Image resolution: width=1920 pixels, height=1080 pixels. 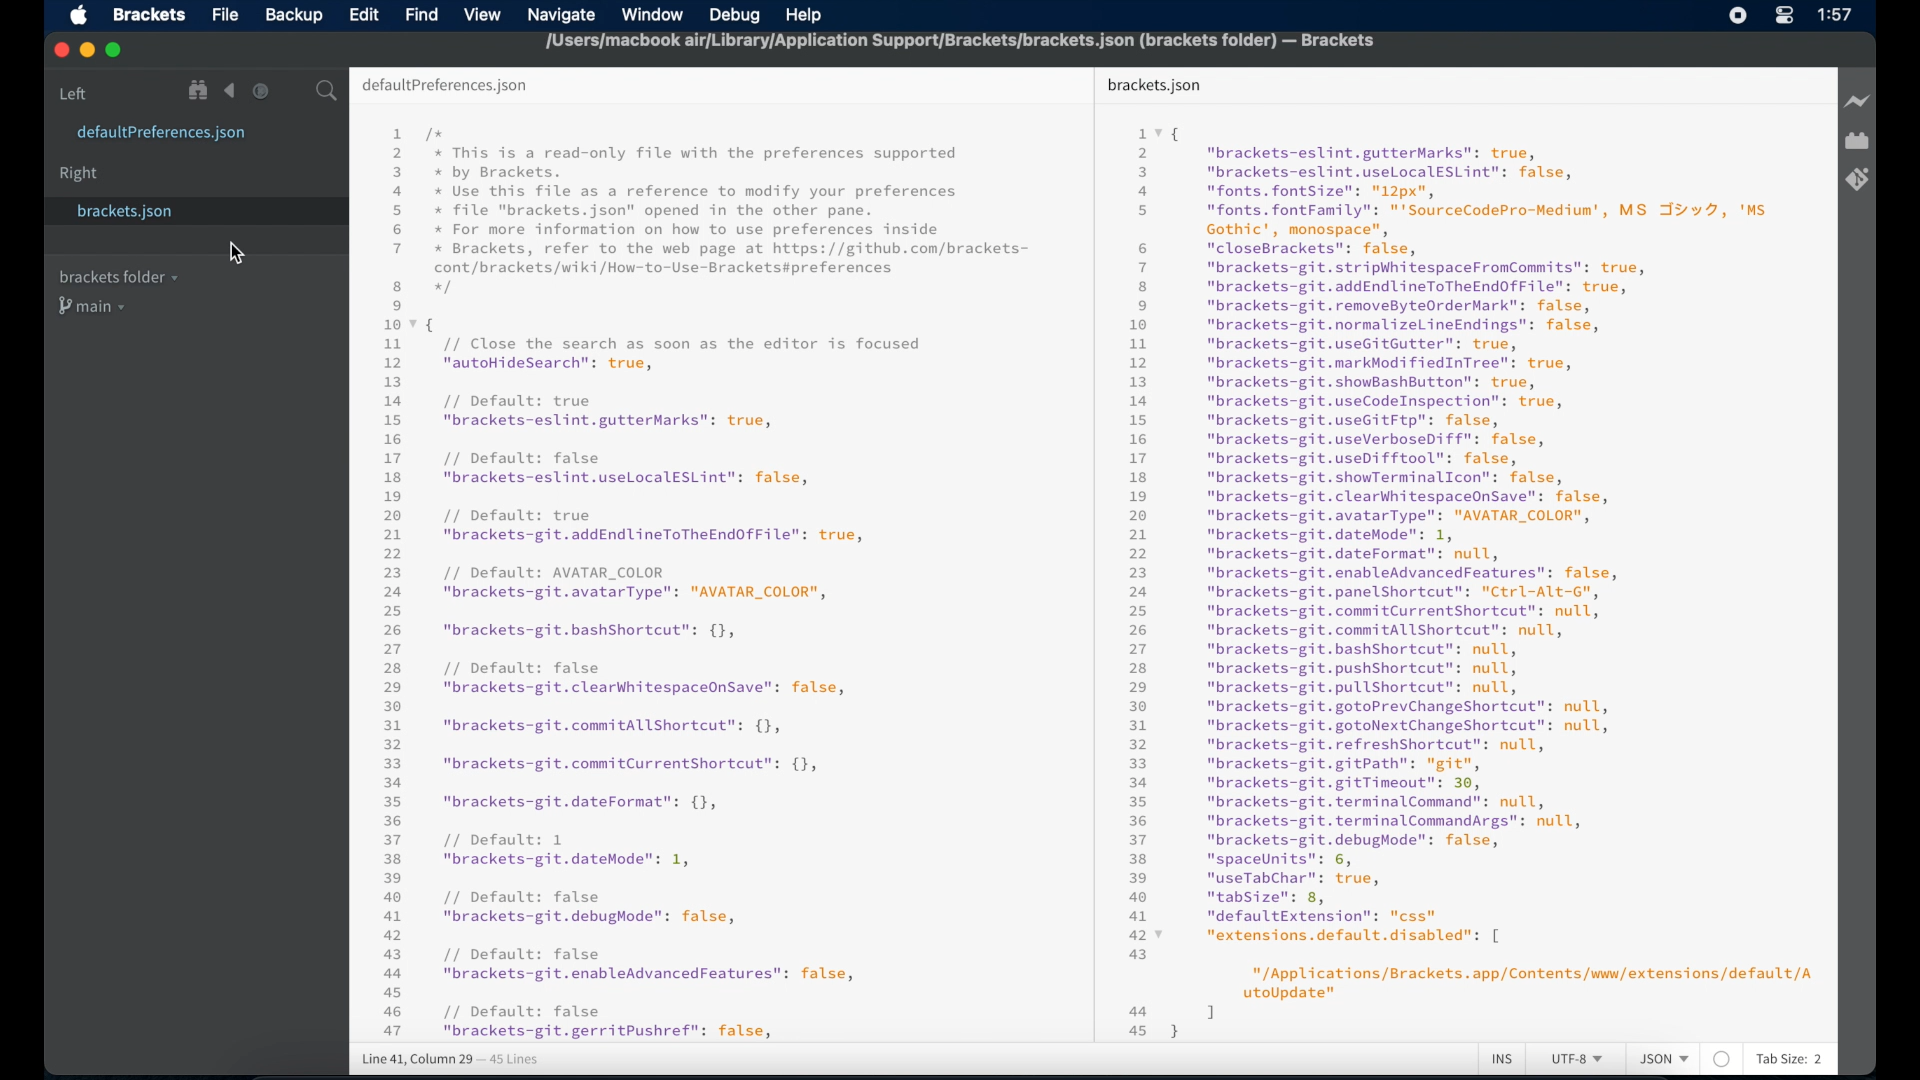 What do you see at coordinates (363, 14) in the screenshot?
I see `edit` at bounding box center [363, 14].